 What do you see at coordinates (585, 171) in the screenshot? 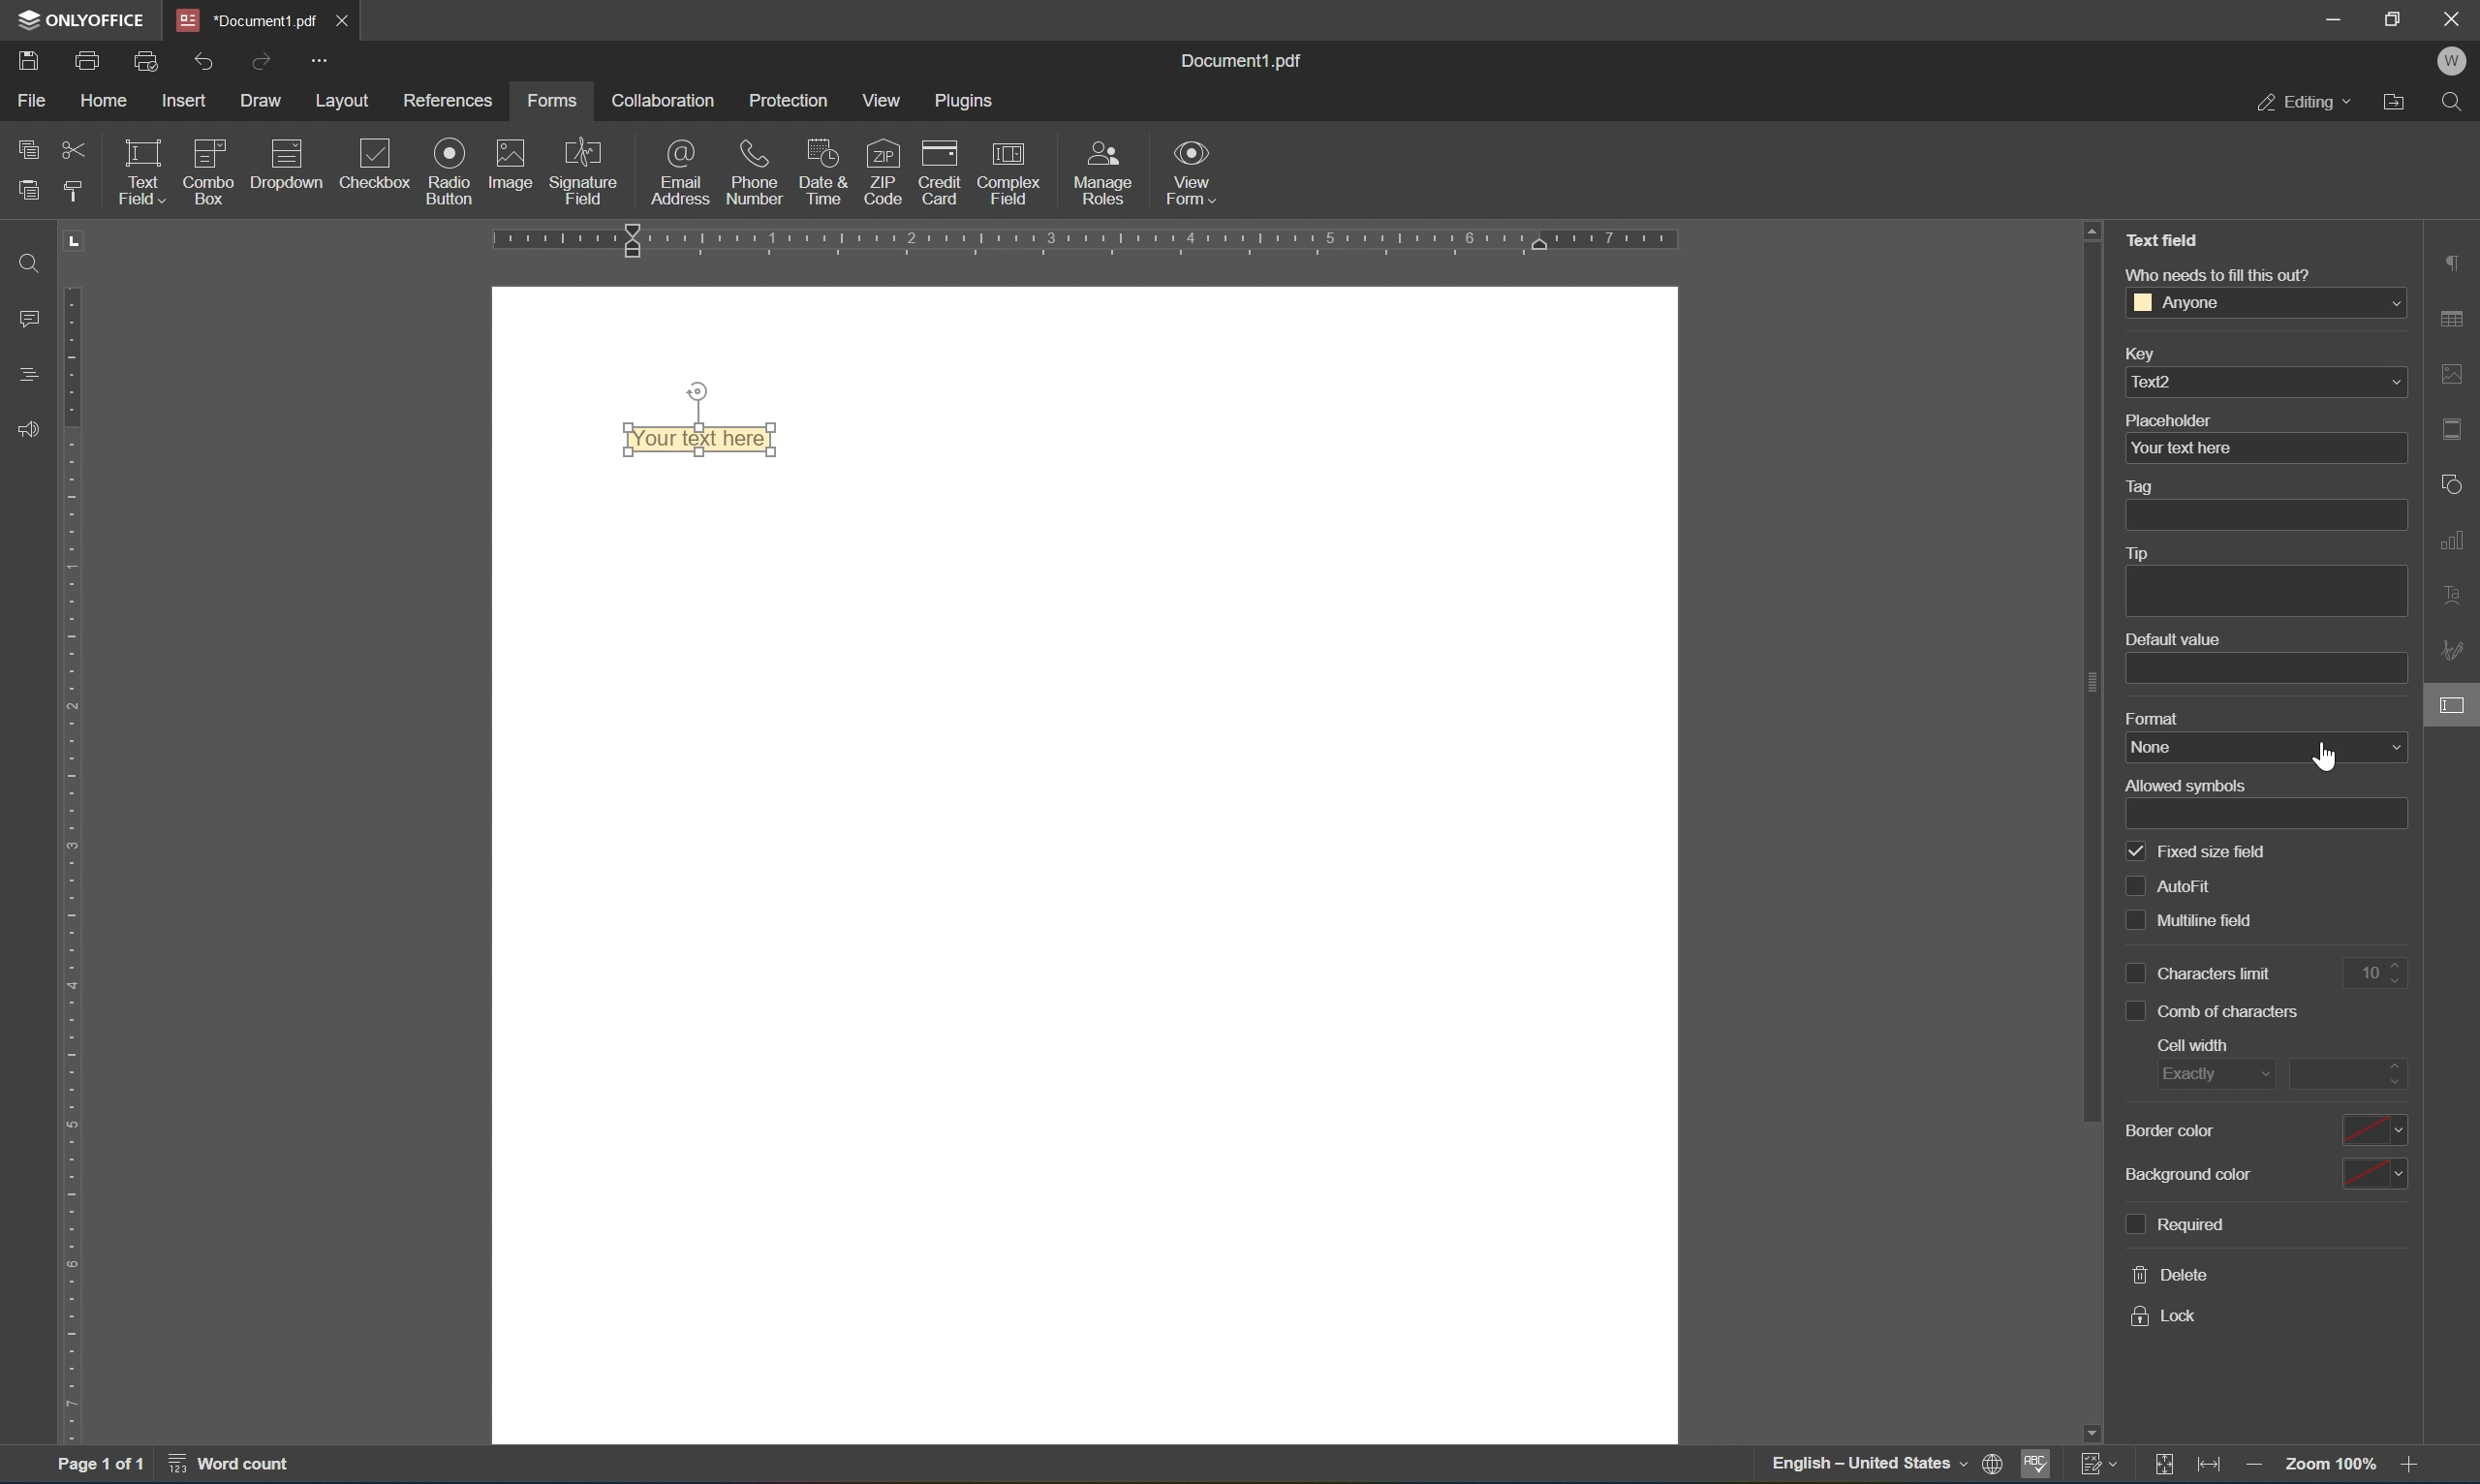
I see `signature field` at bounding box center [585, 171].